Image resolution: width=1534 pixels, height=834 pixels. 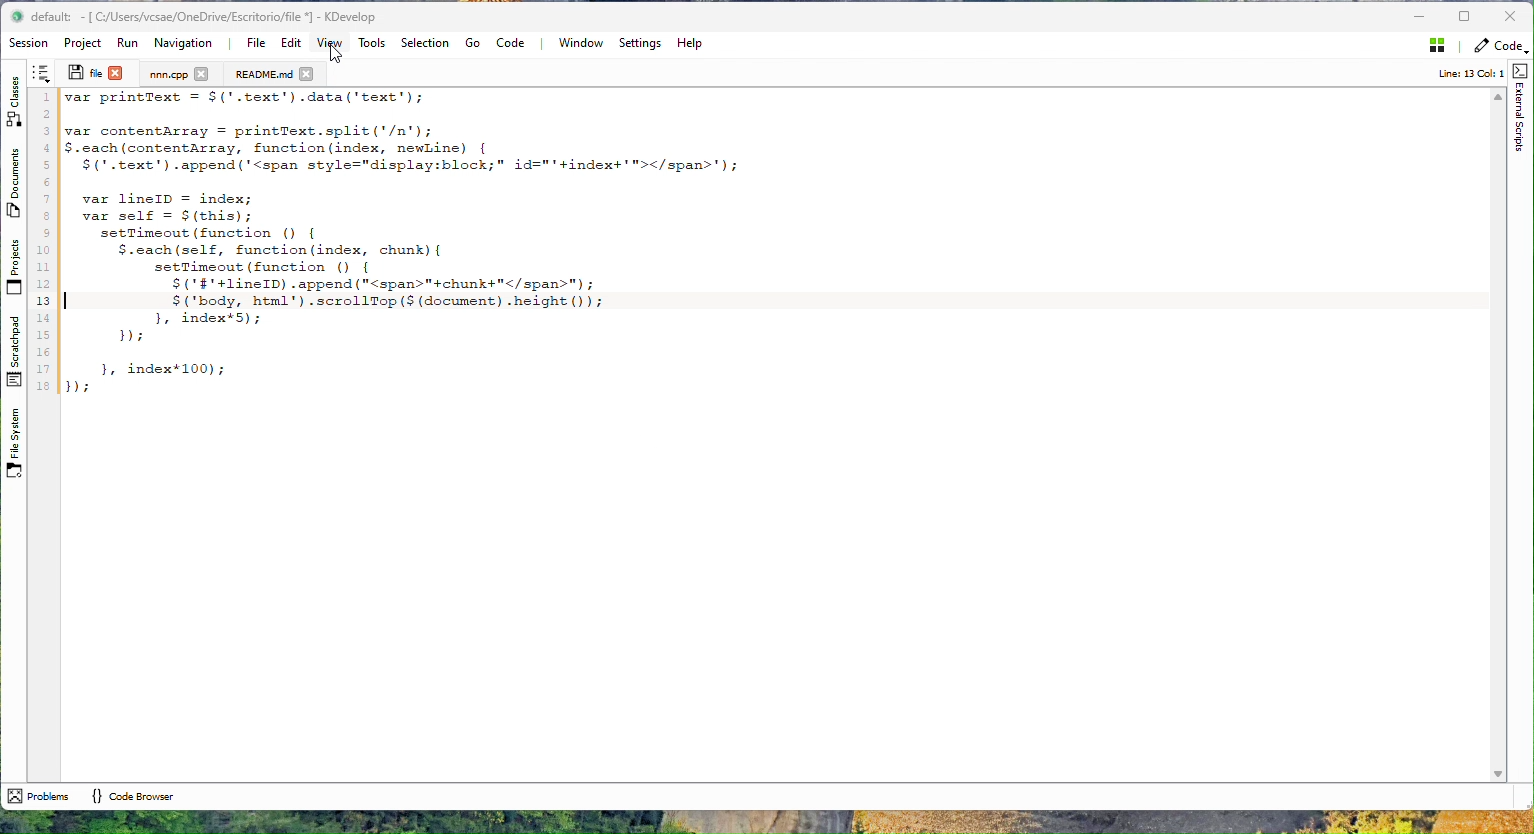 I want to click on close, so click(x=201, y=73).